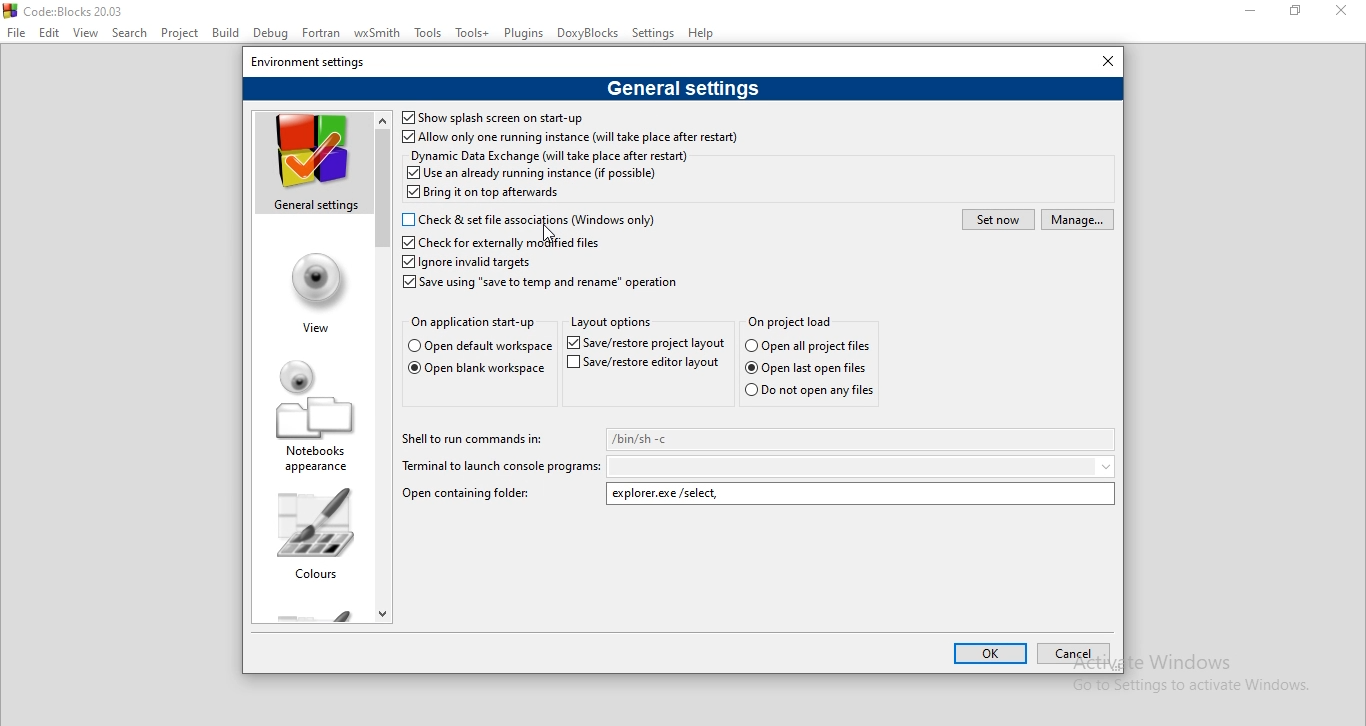  What do you see at coordinates (311, 289) in the screenshot?
I see `view` at bounding box center [311, 289].